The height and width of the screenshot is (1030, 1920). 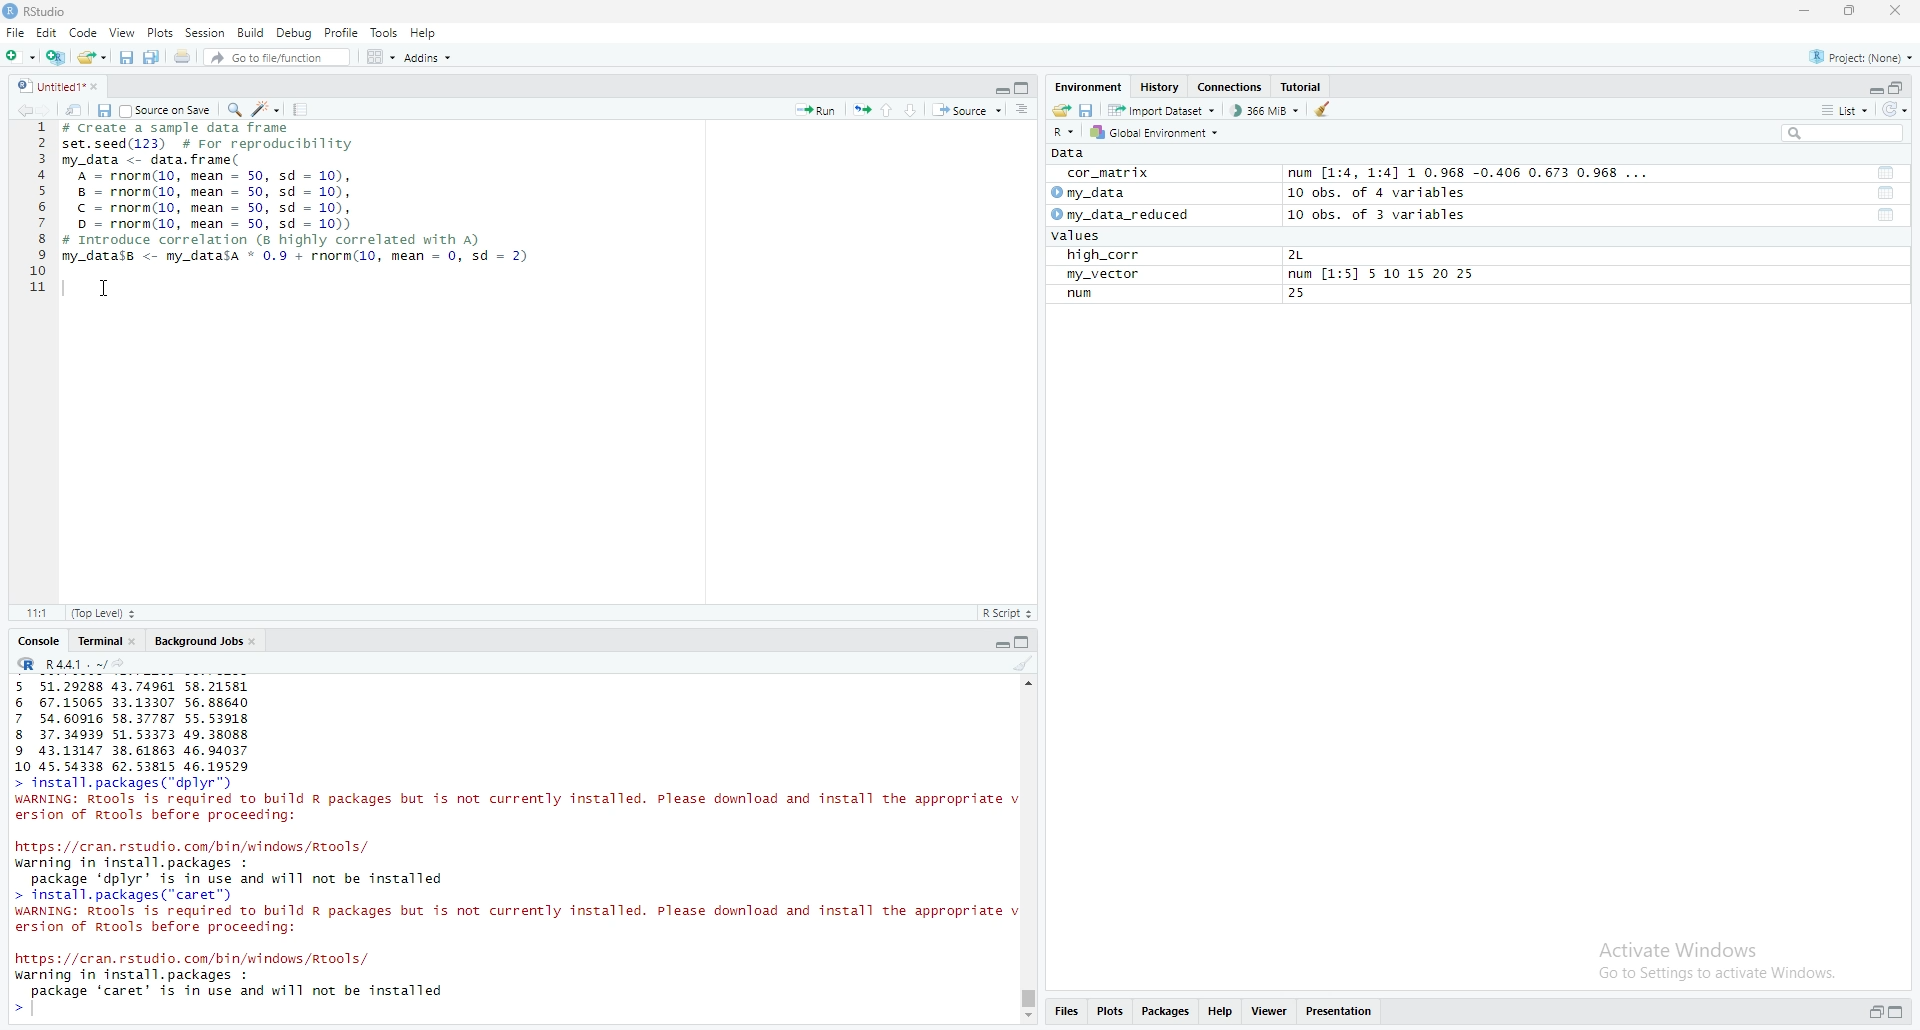 What do you see at coordinates (341, 32) in the screenshot?
I see `Profile` at bounding box center [341, 32].